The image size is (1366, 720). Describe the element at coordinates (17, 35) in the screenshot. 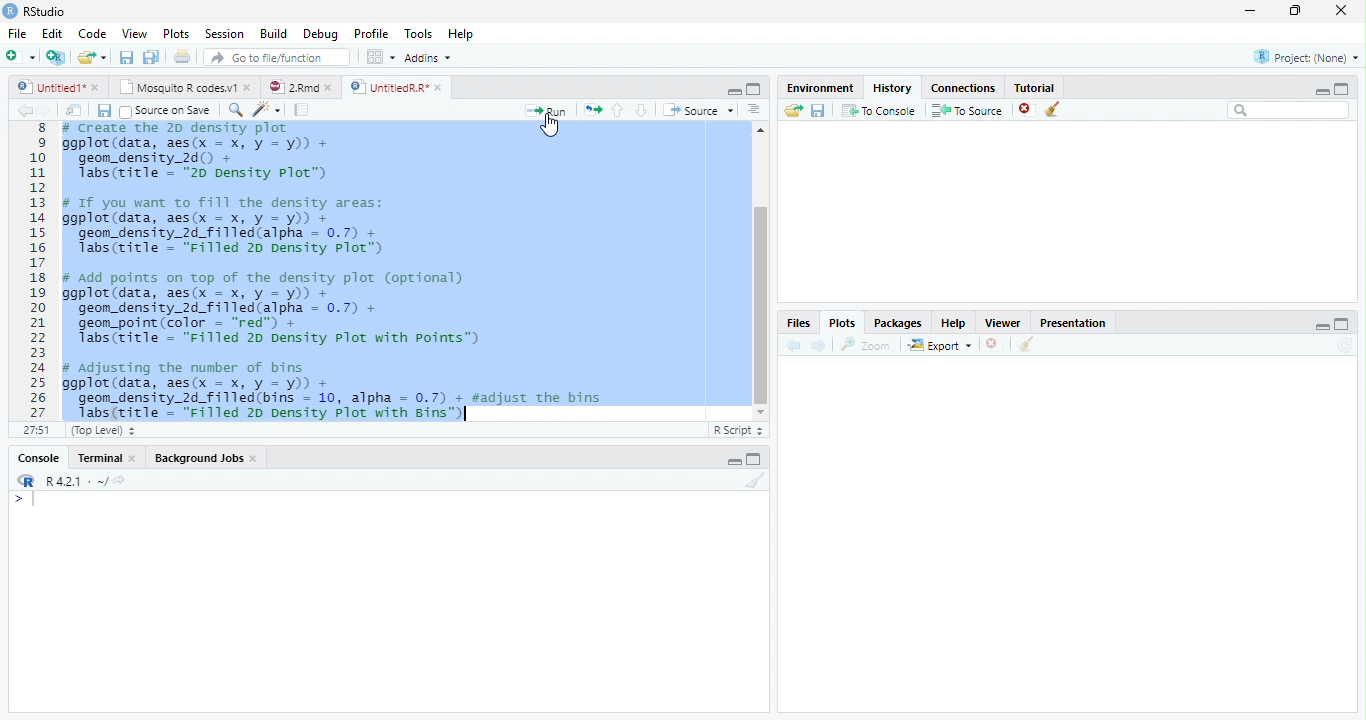

I see `File` at that location.